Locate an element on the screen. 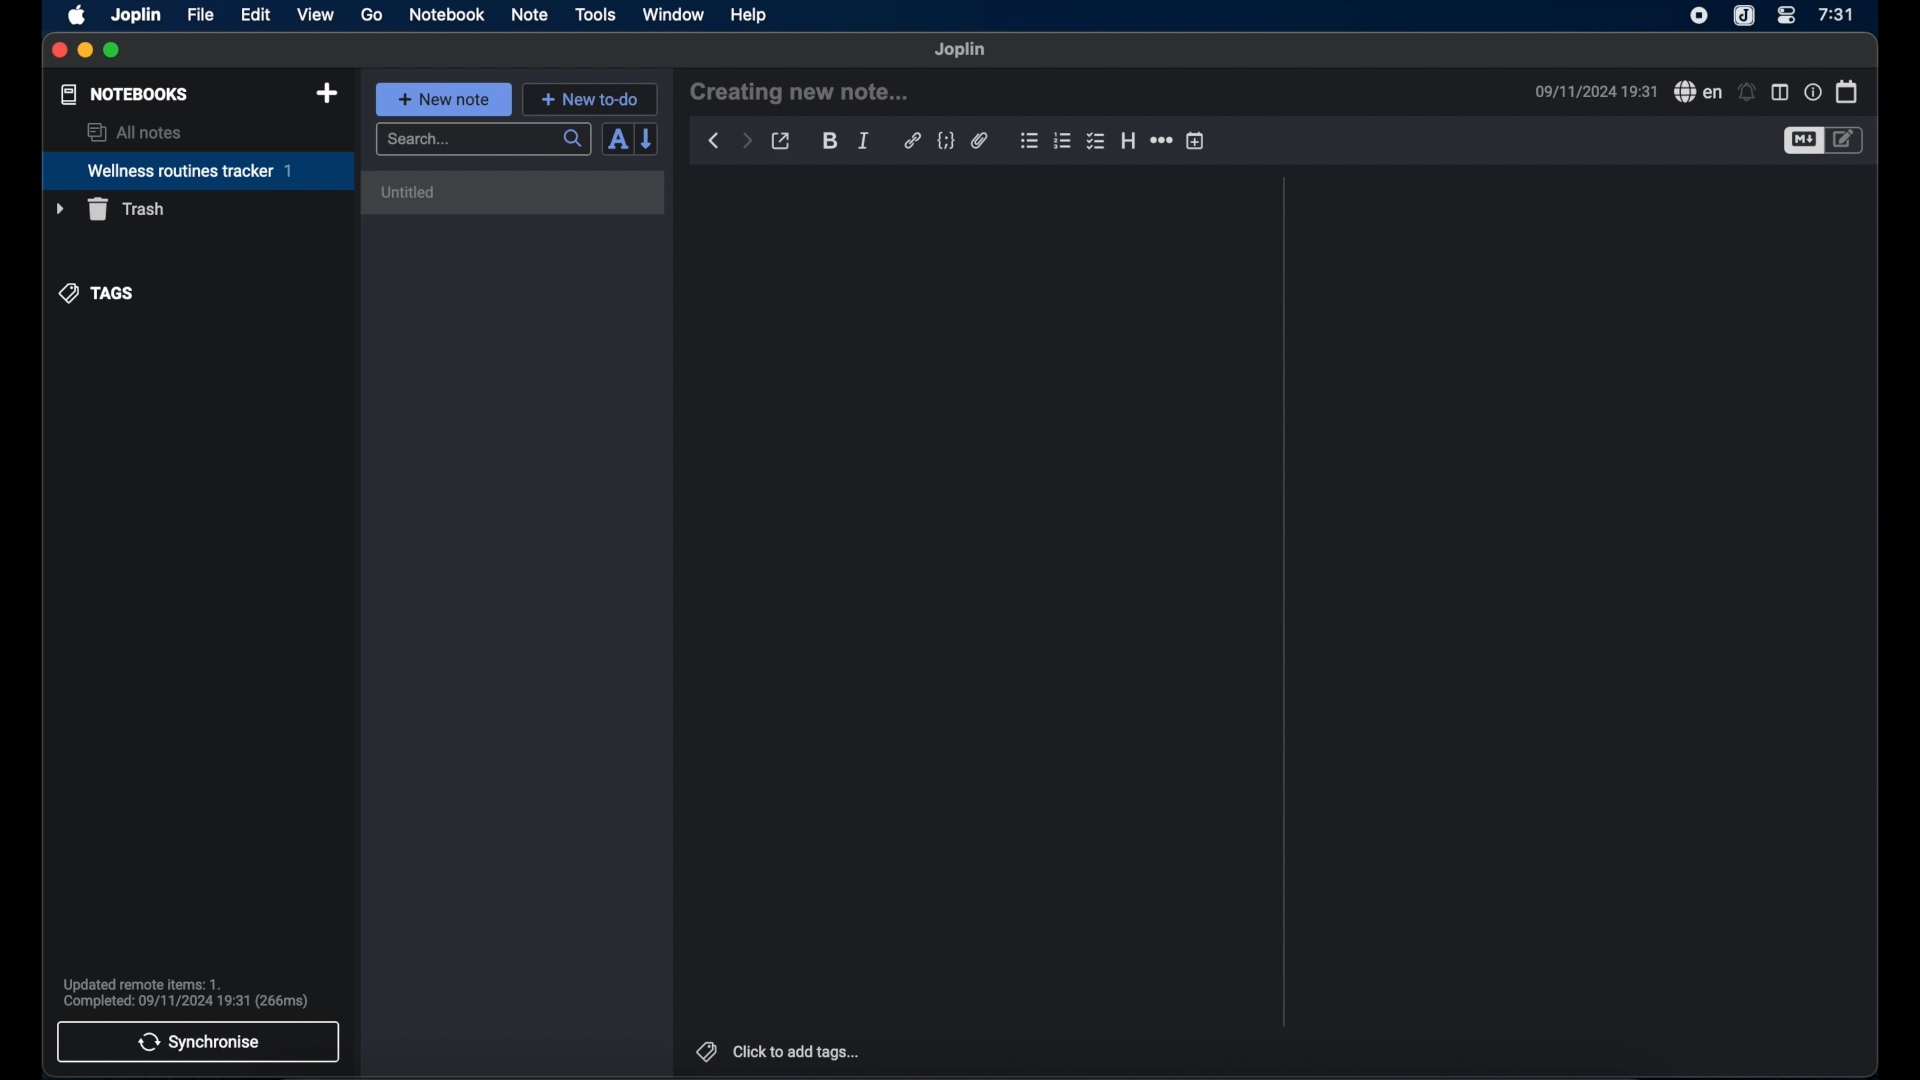  help is located at coordinates (750, 15).